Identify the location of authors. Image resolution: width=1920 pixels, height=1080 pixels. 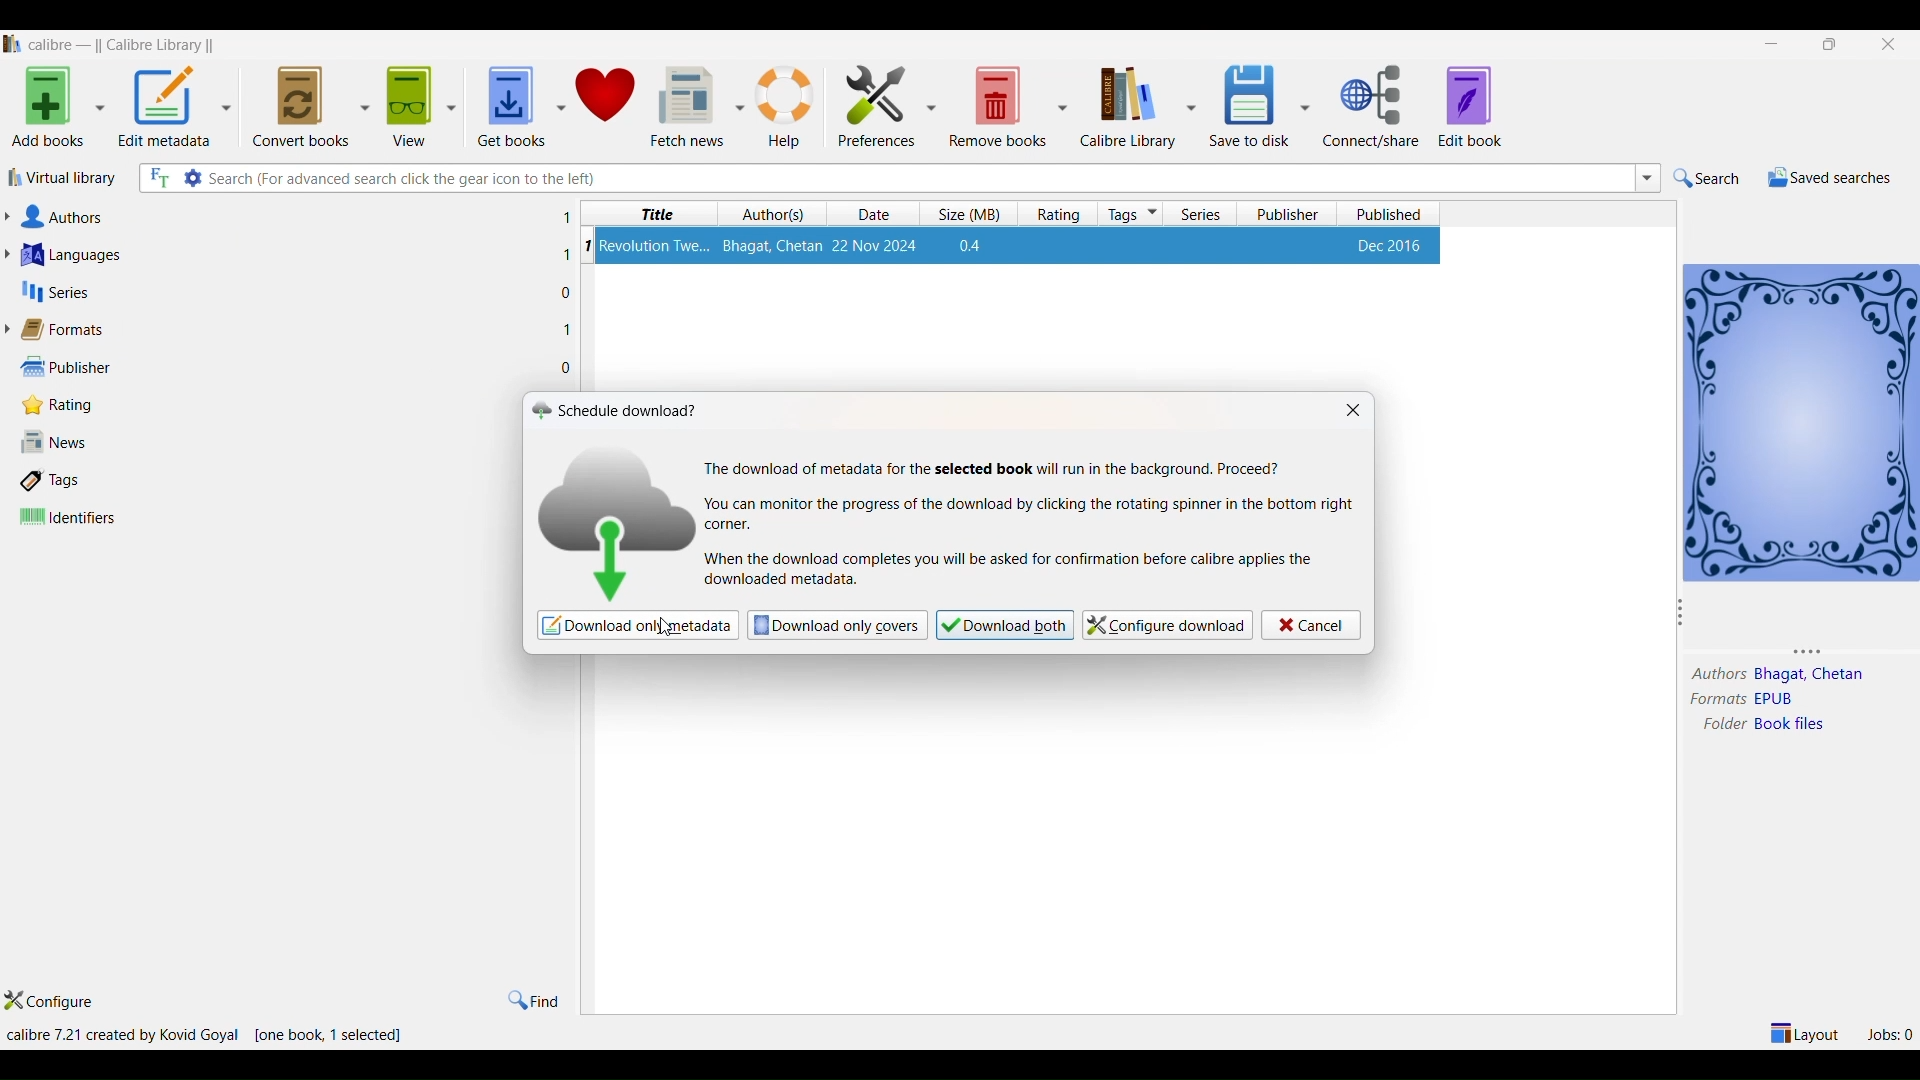
(68, 217).